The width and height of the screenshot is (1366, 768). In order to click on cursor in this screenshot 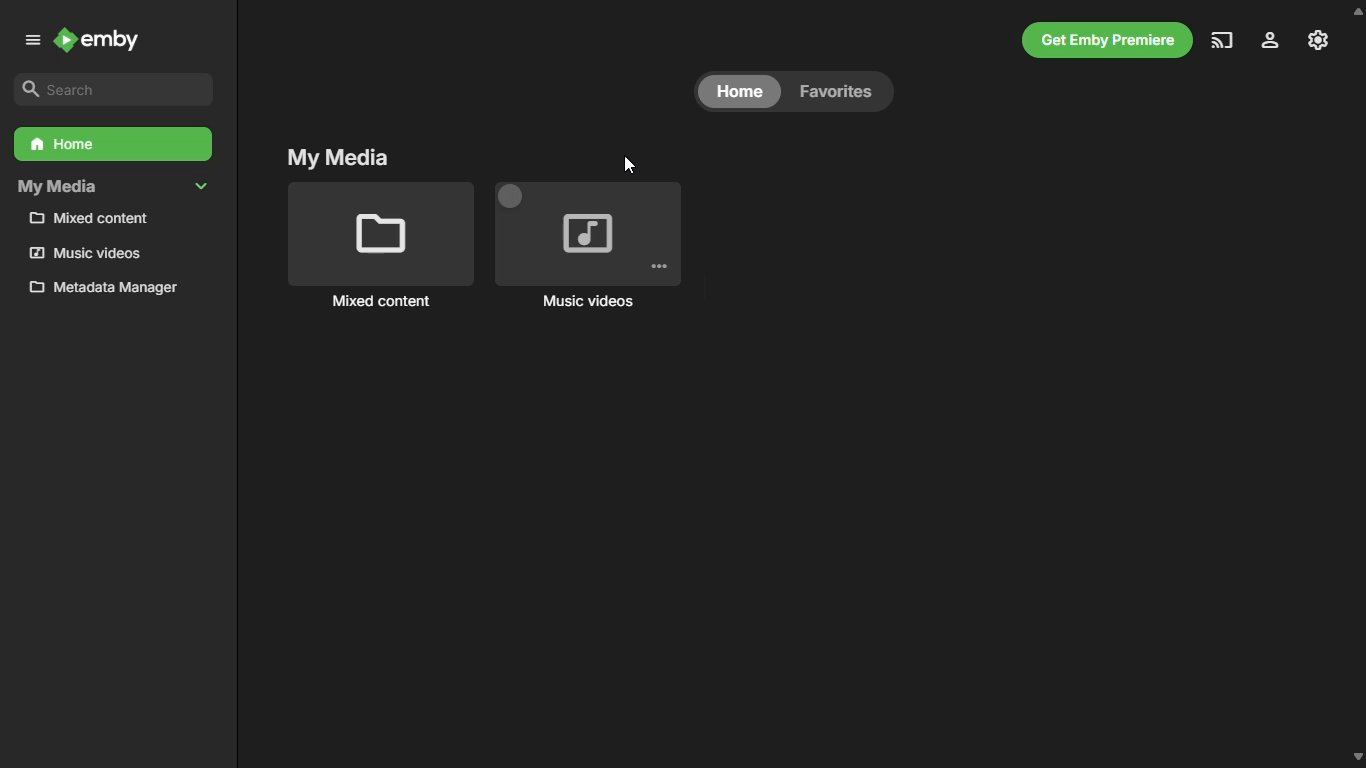, I will do `click(630, 166)`.